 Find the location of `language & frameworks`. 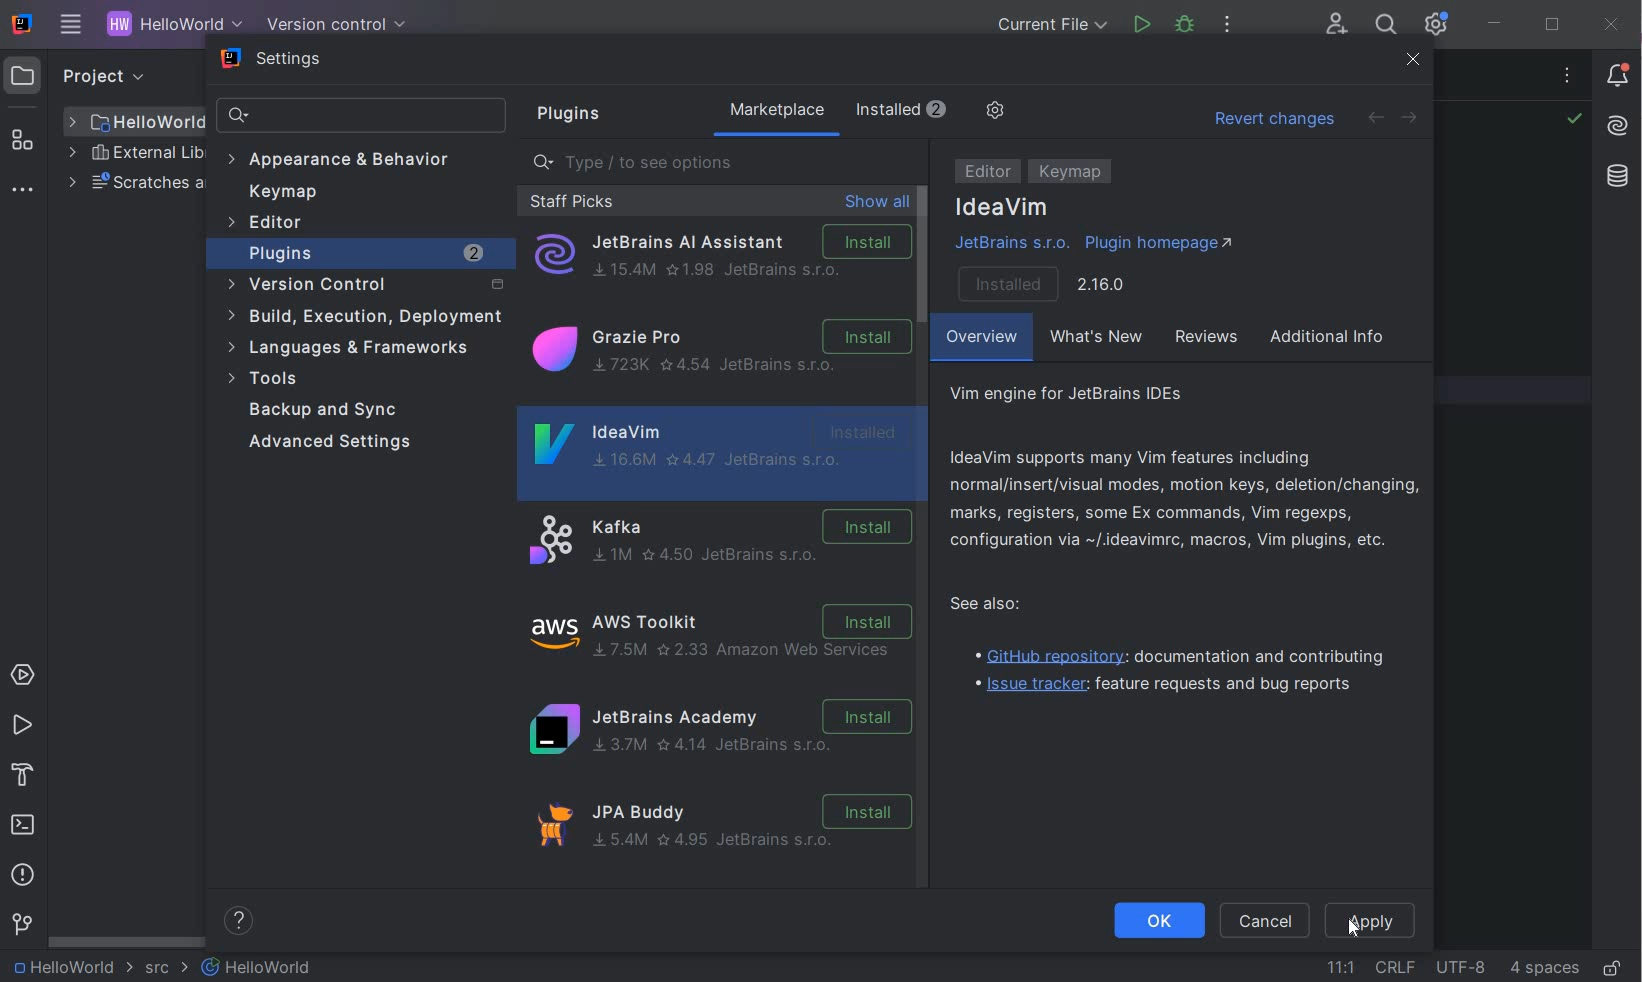

language & frameworks is located at coordinates (351, 351).